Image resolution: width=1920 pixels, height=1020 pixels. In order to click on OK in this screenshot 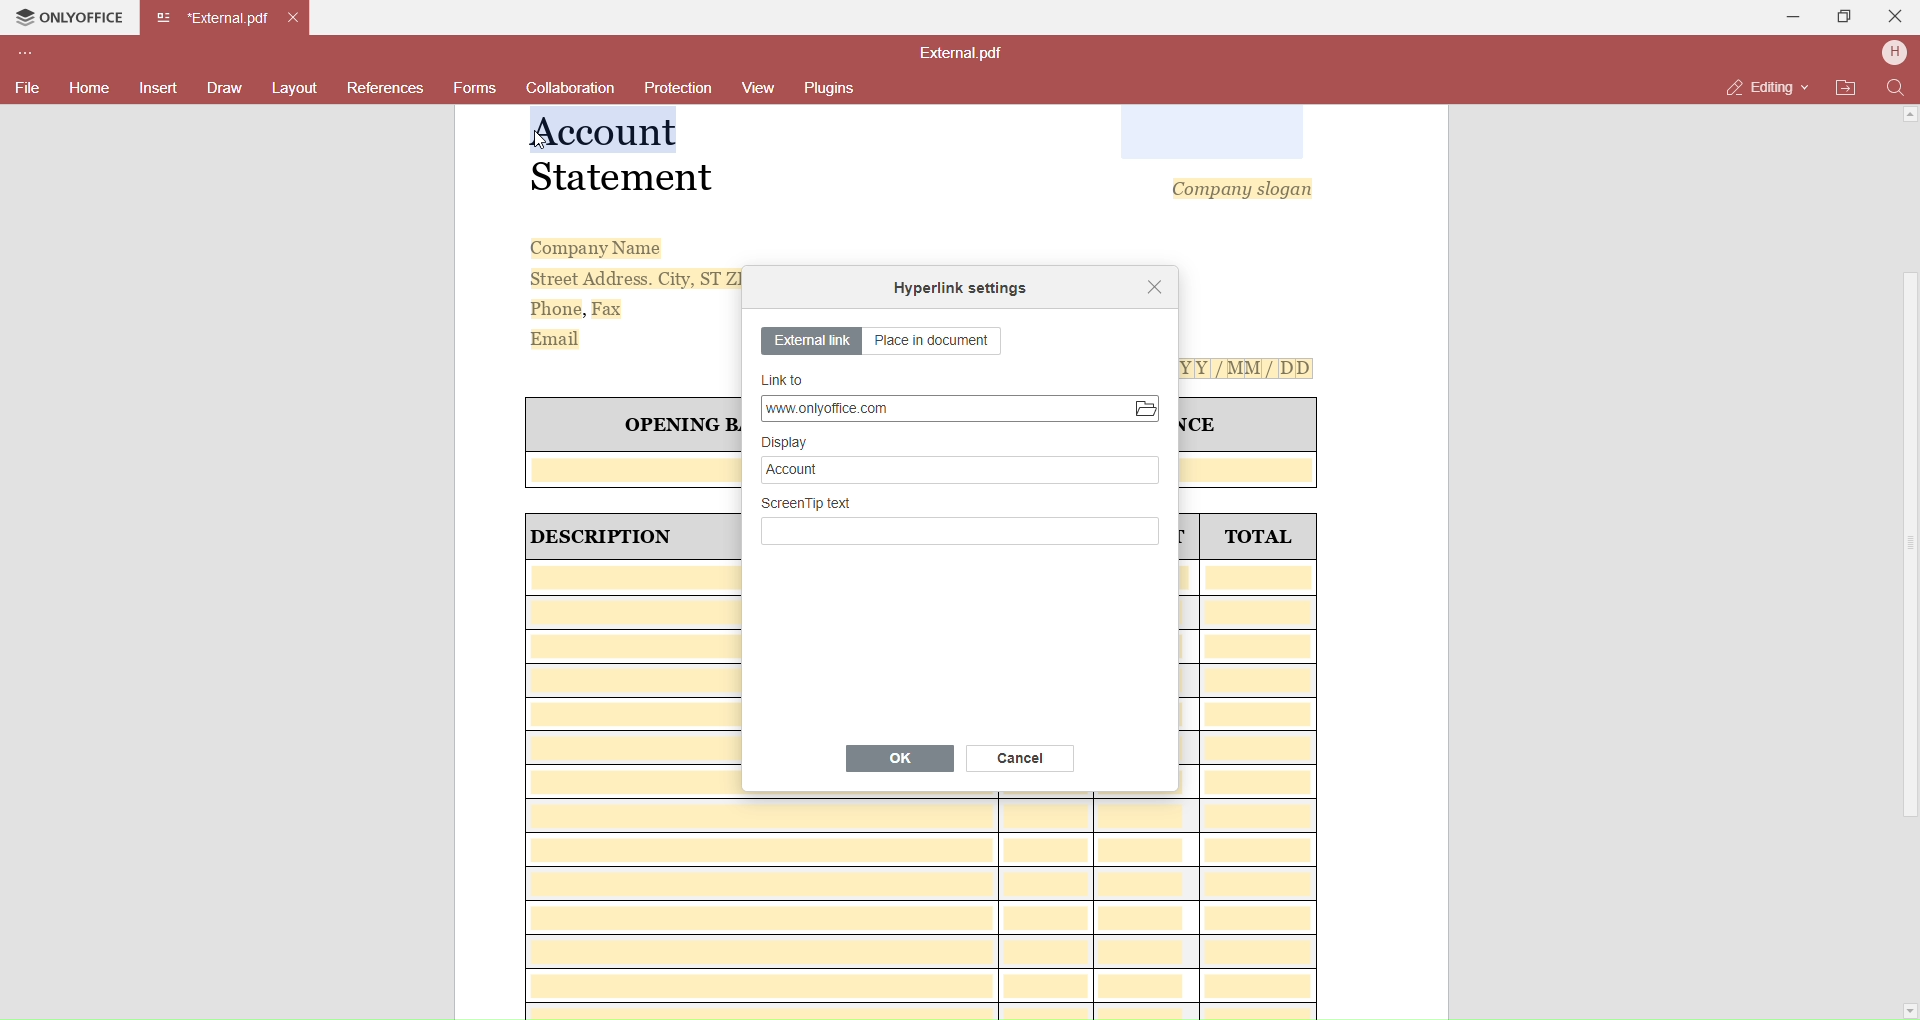, I will do `click(898, 757)`.